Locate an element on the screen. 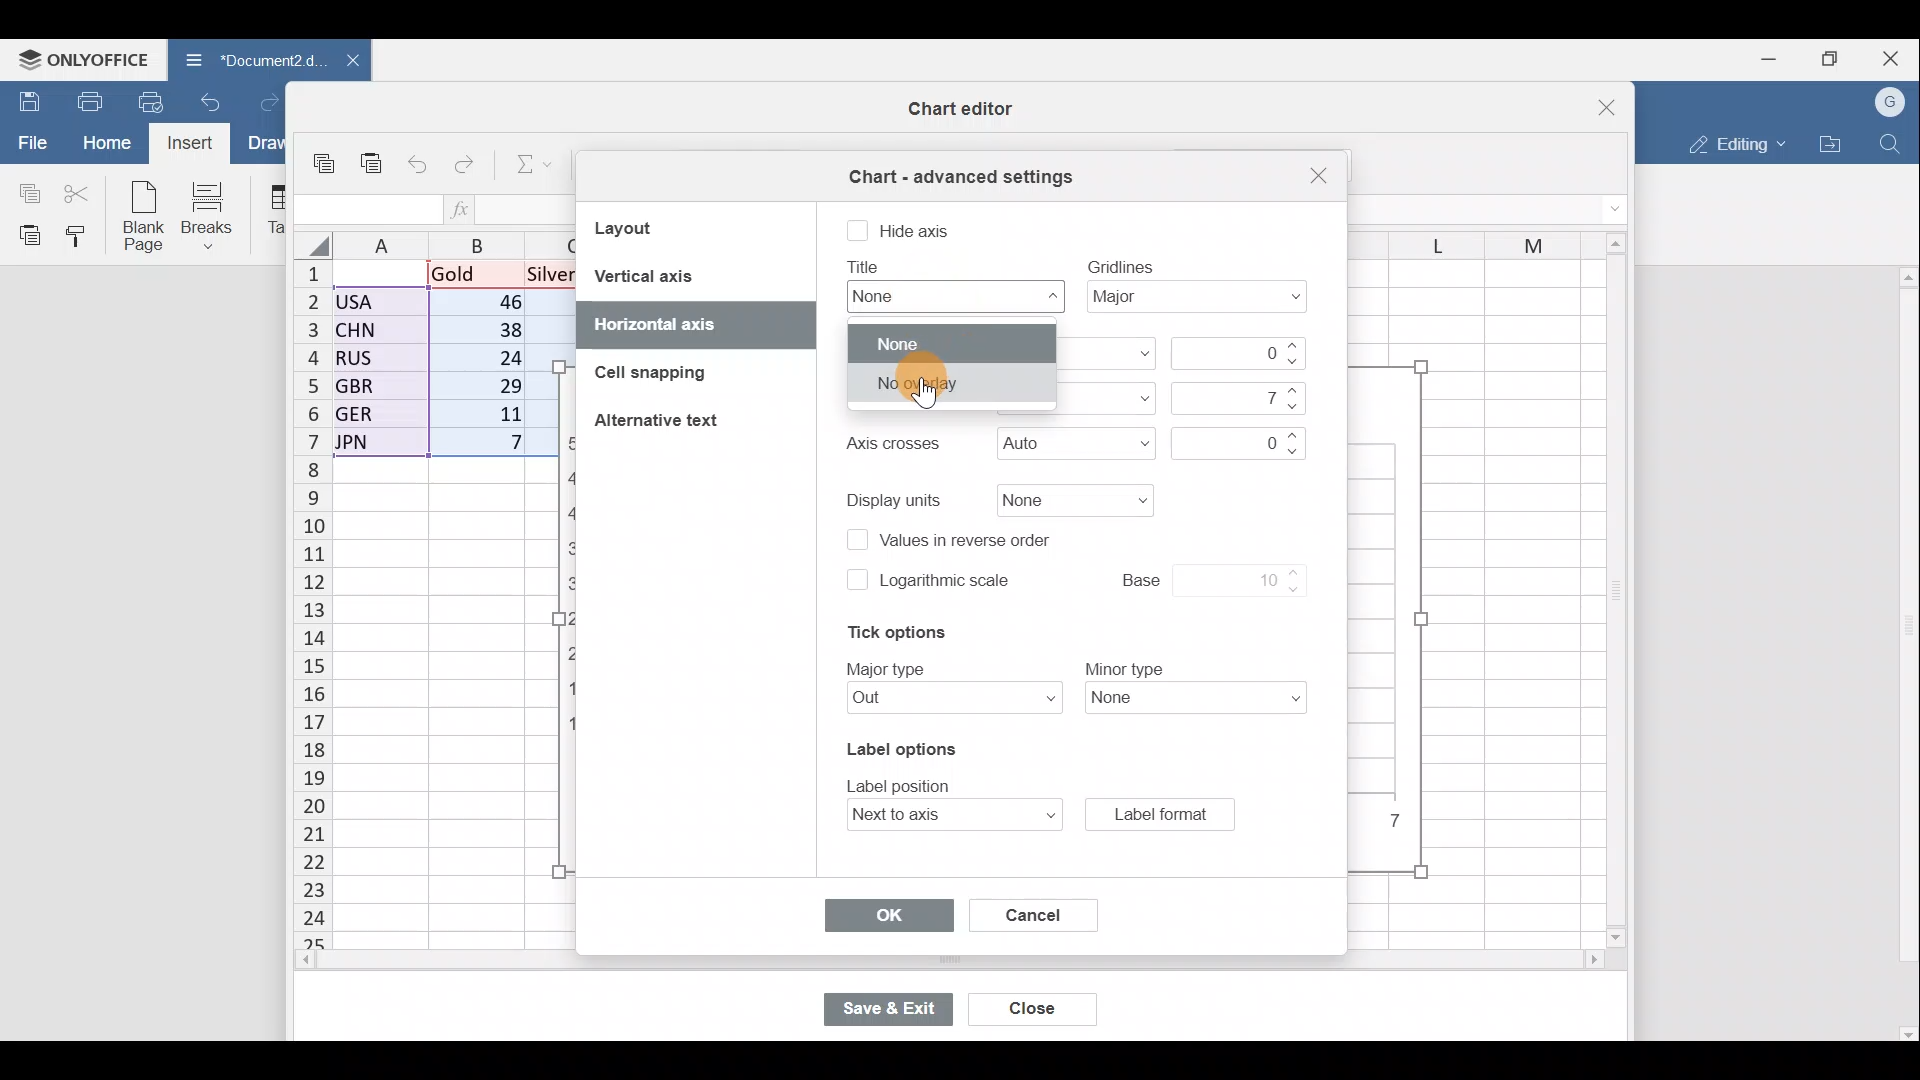  Minor type is located at coordinates (1202, 700).